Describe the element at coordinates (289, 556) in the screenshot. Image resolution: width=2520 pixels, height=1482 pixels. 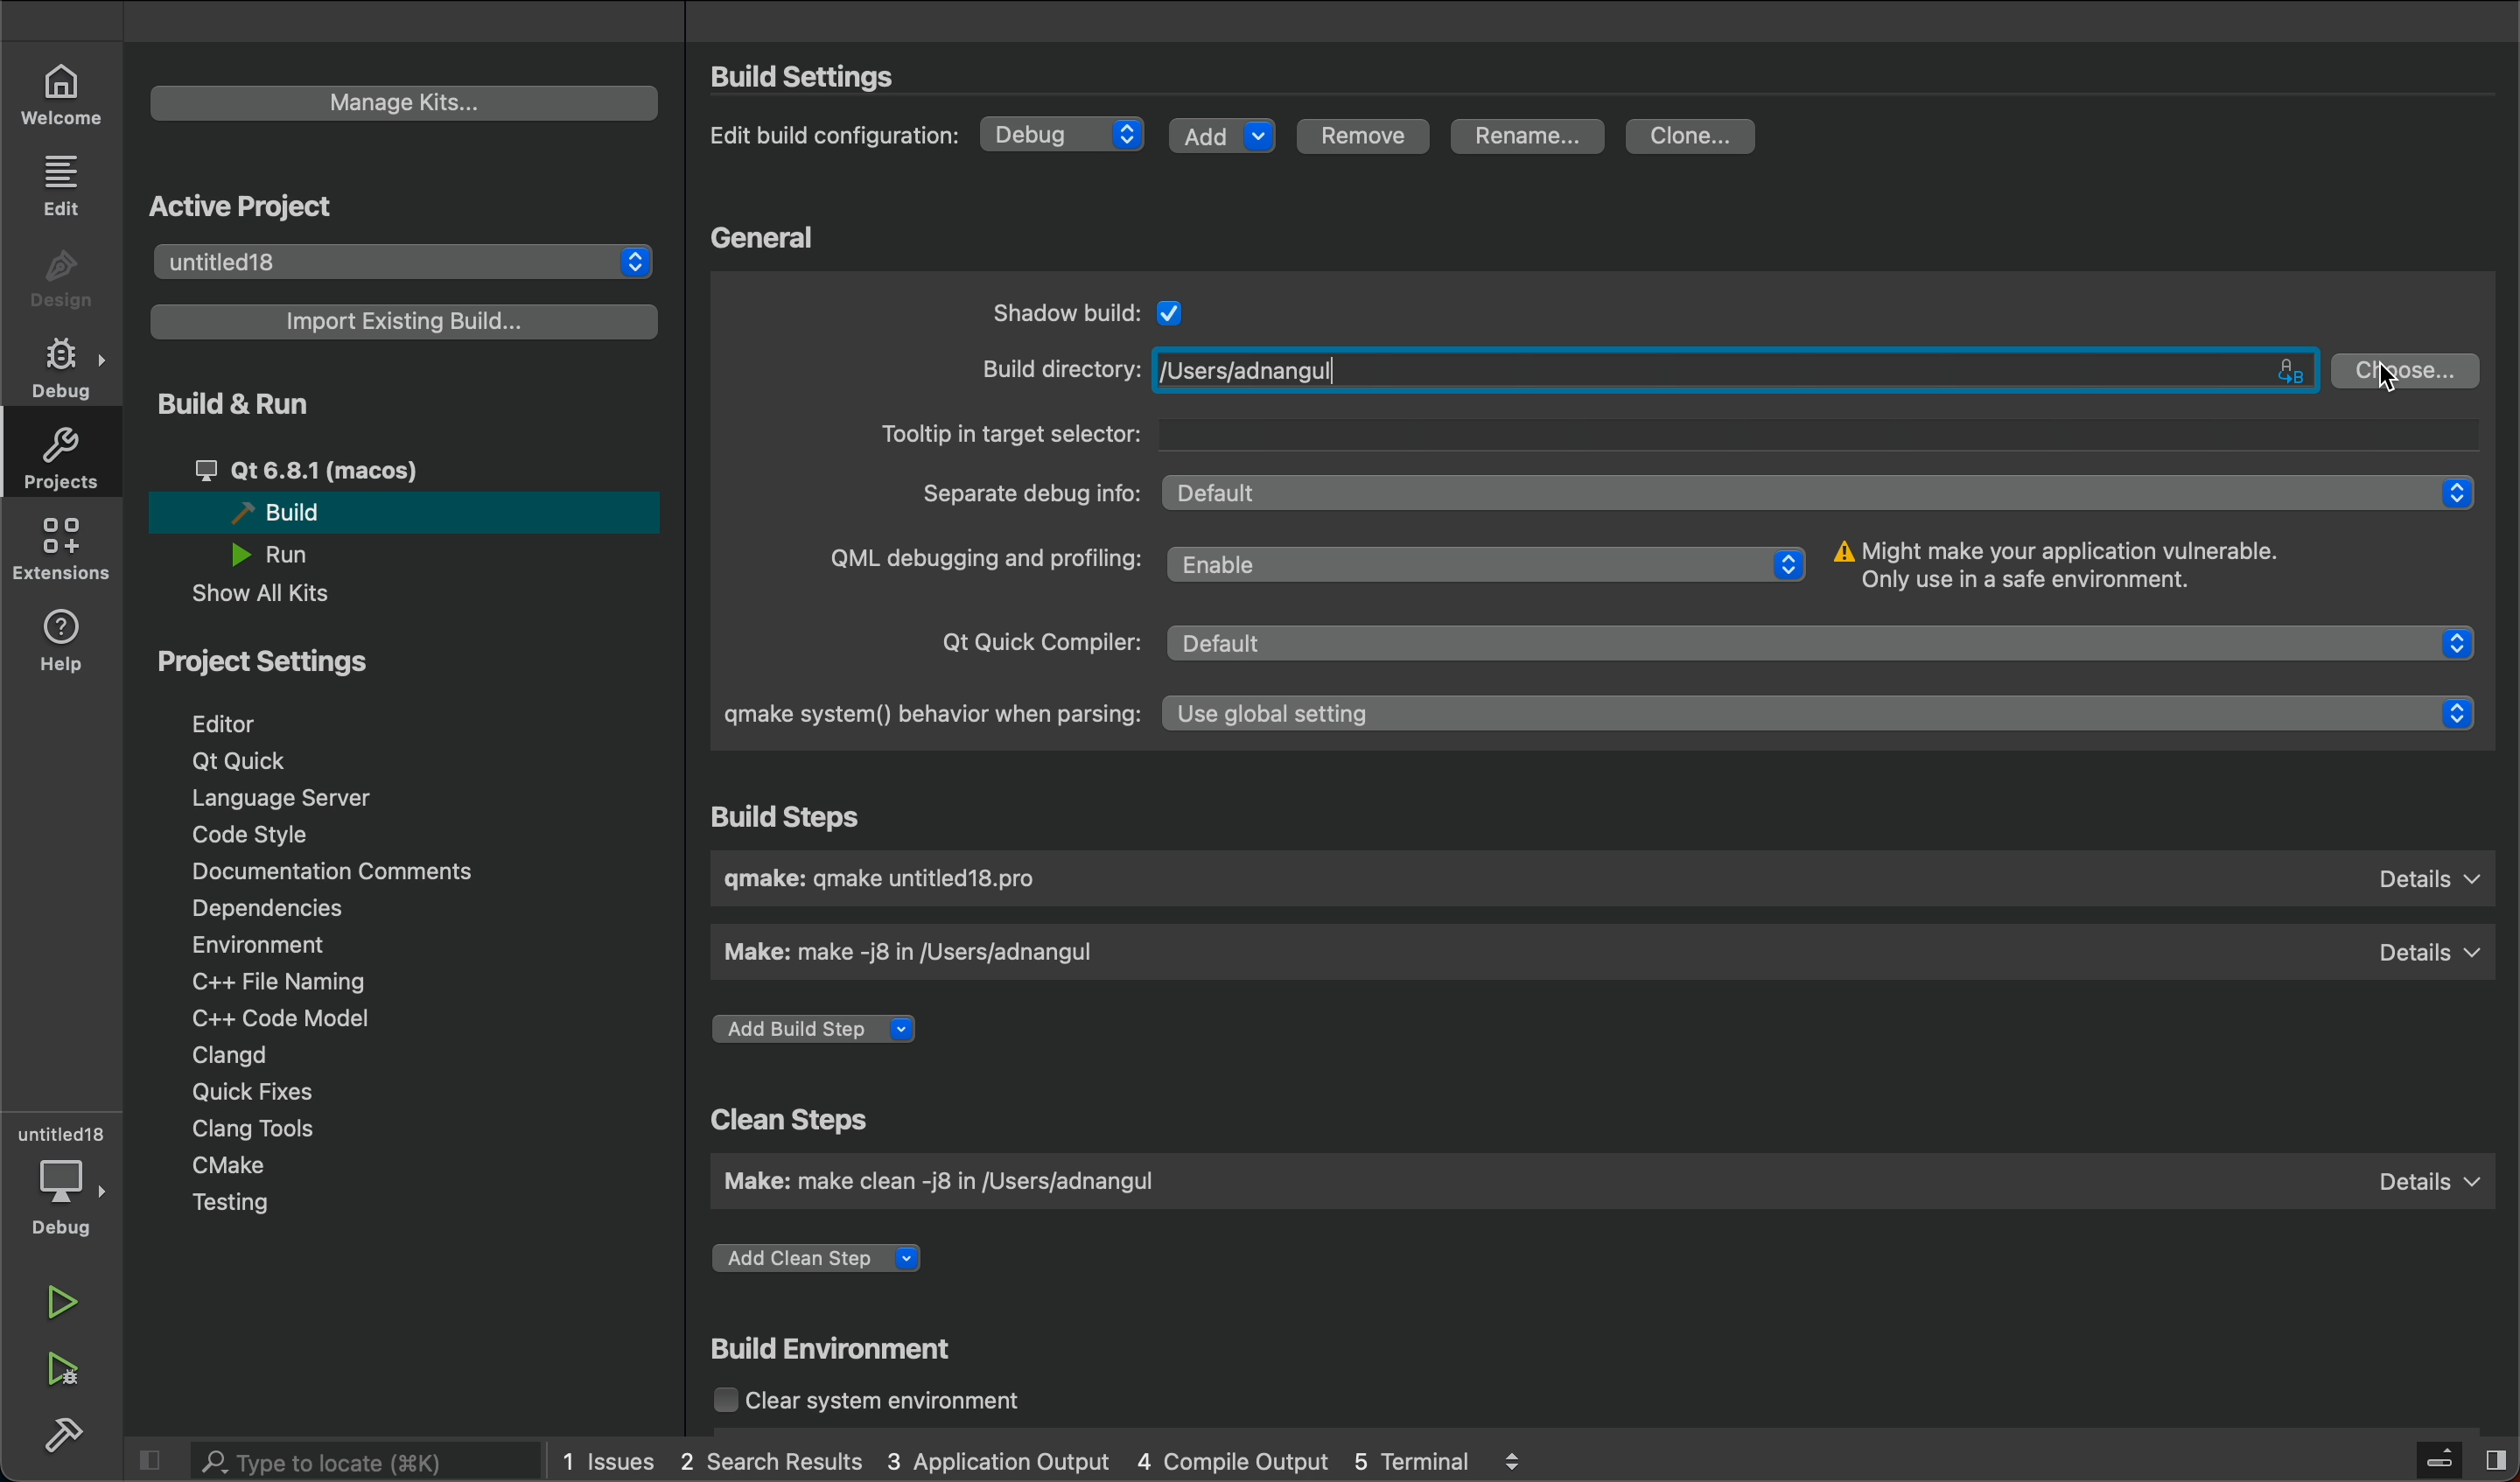
I see `run` at that location.